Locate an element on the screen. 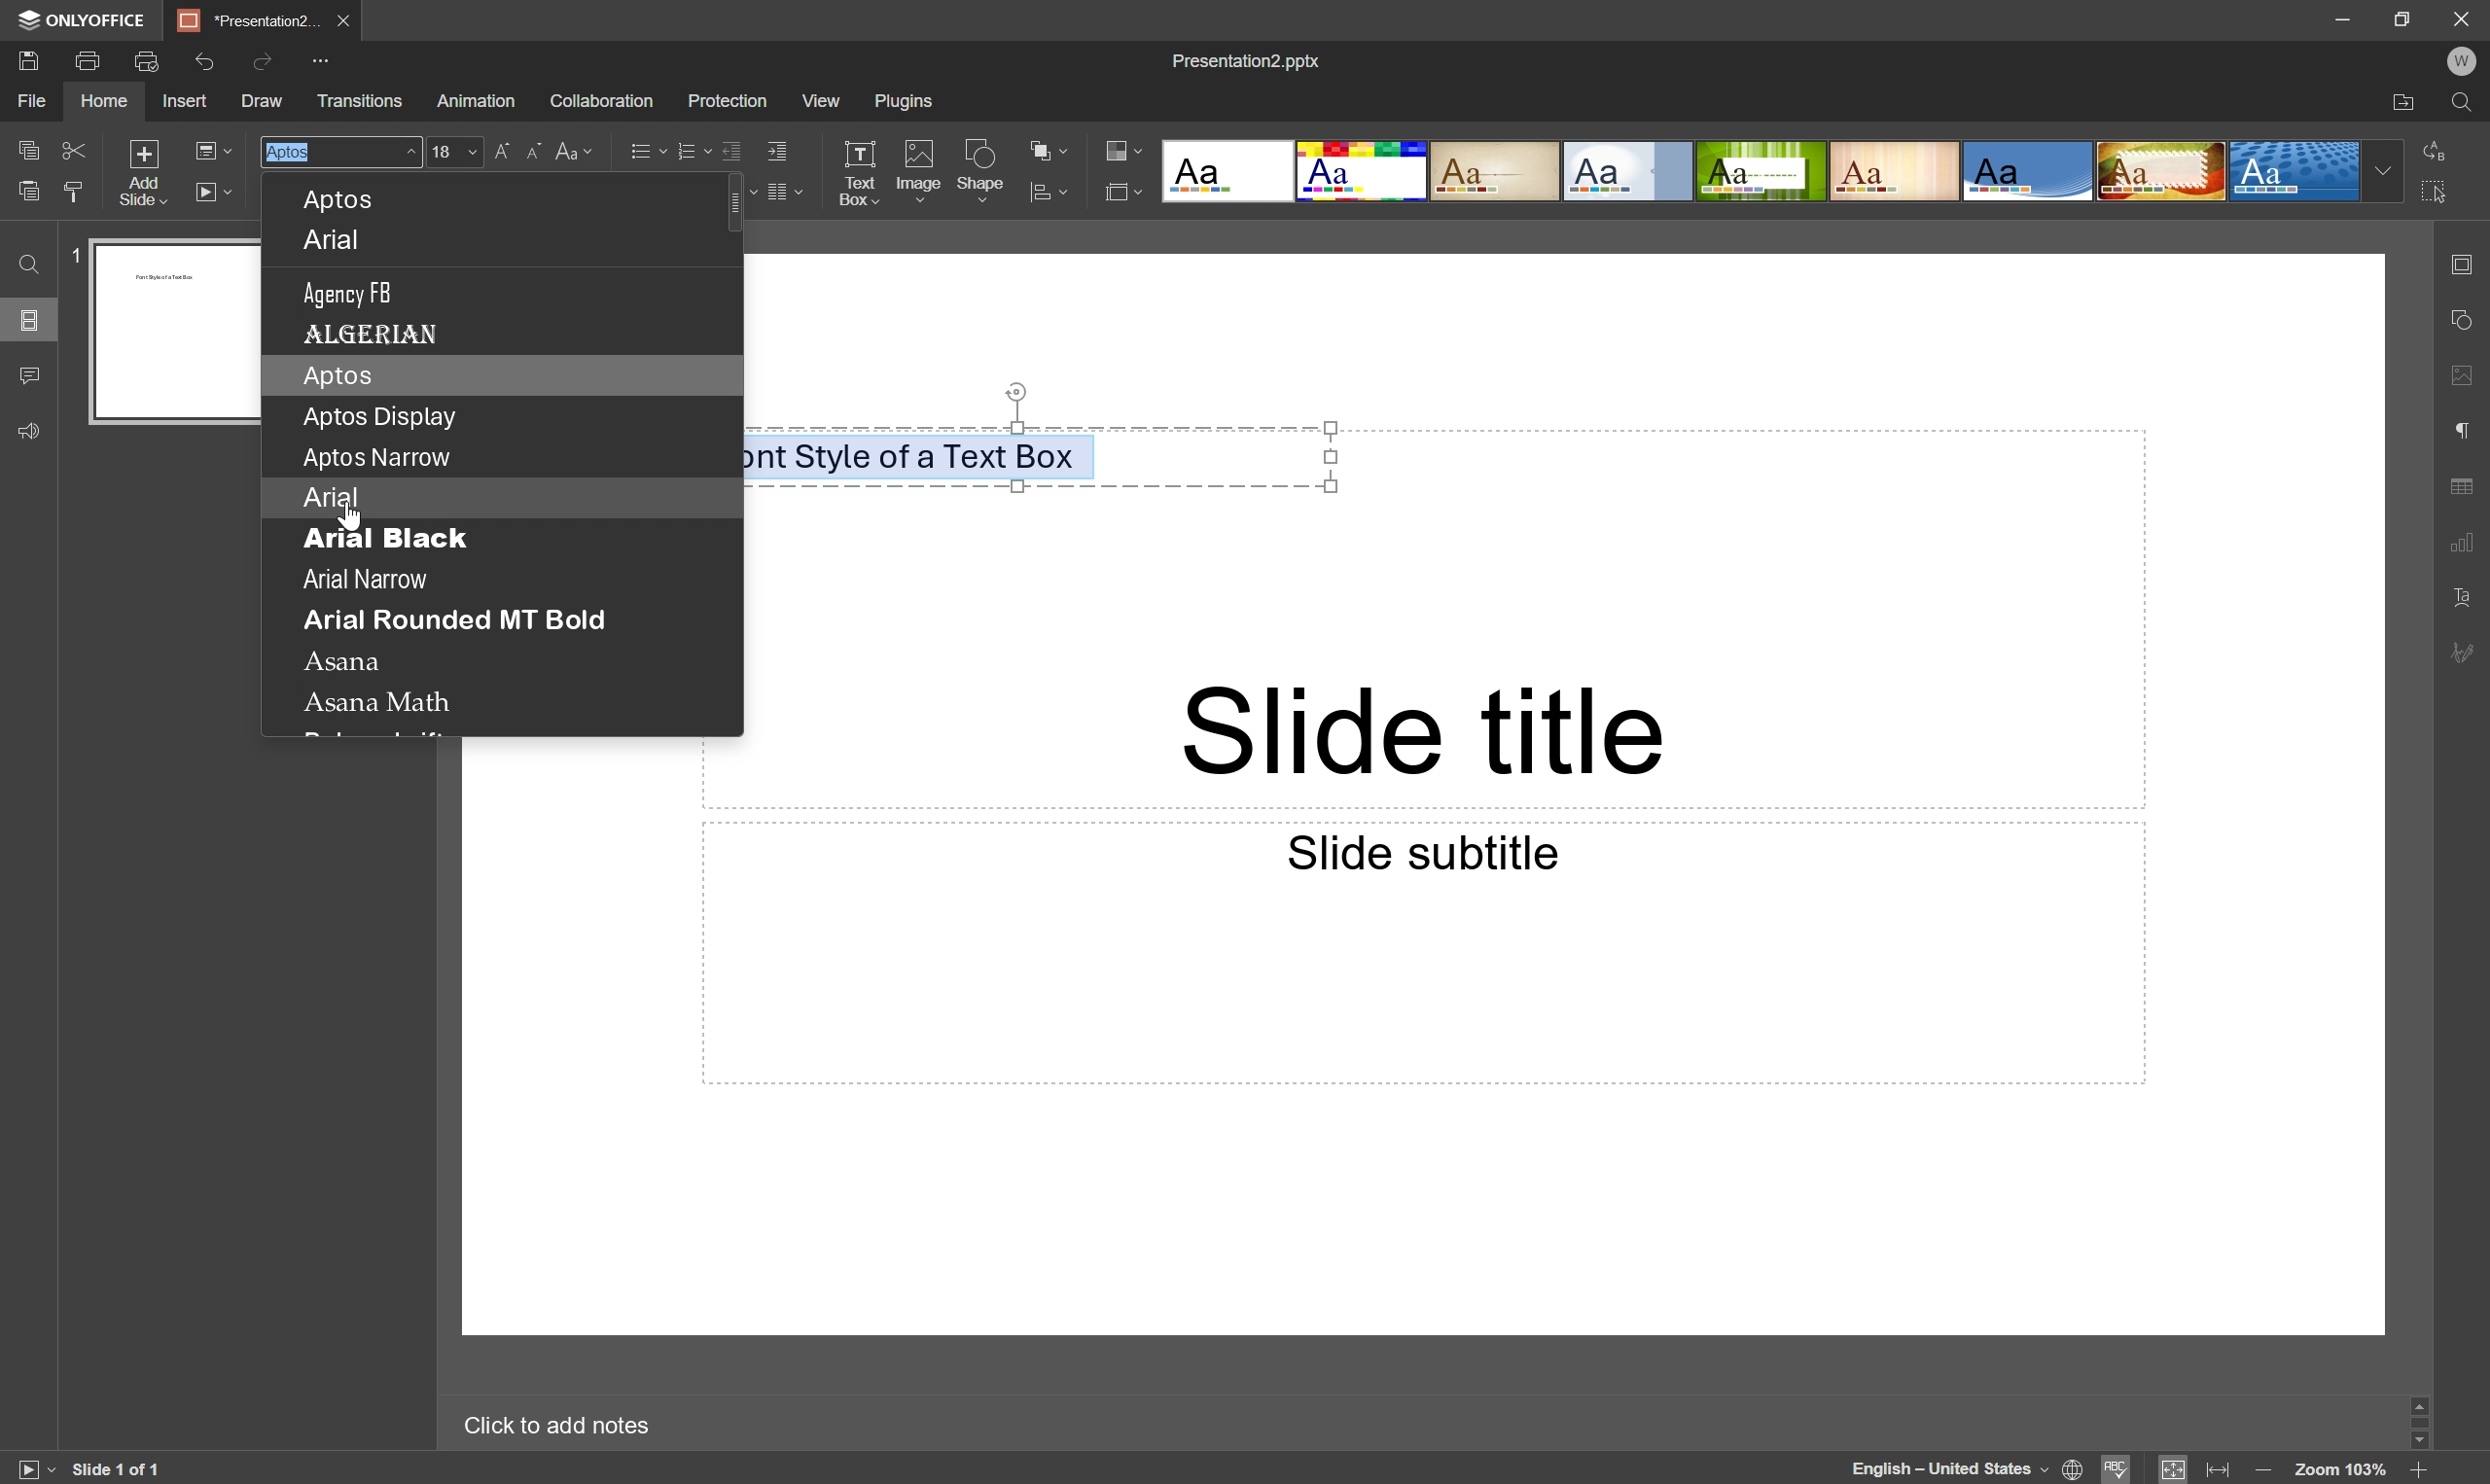 The width and height of the screenshot is (2490, 1484). Close is located at coordinates (347, 20).